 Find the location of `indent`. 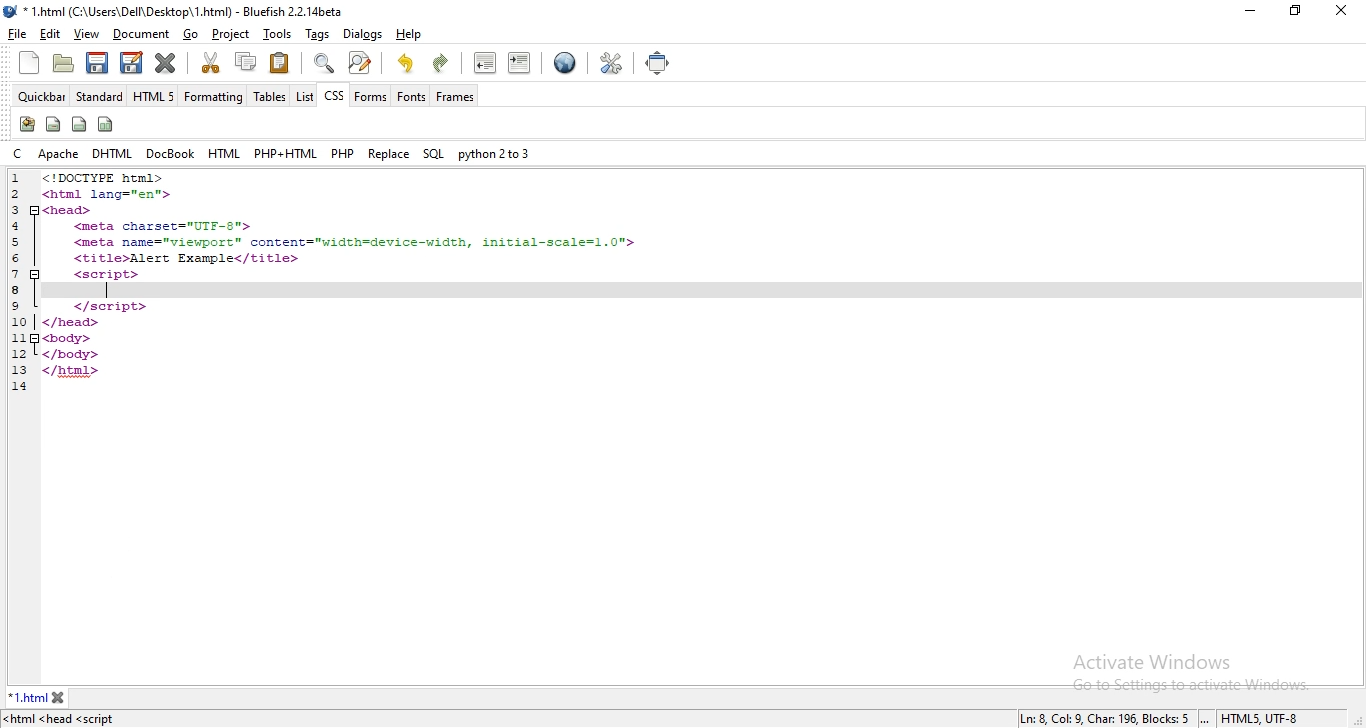

indent is located at coordinates (522, 61).